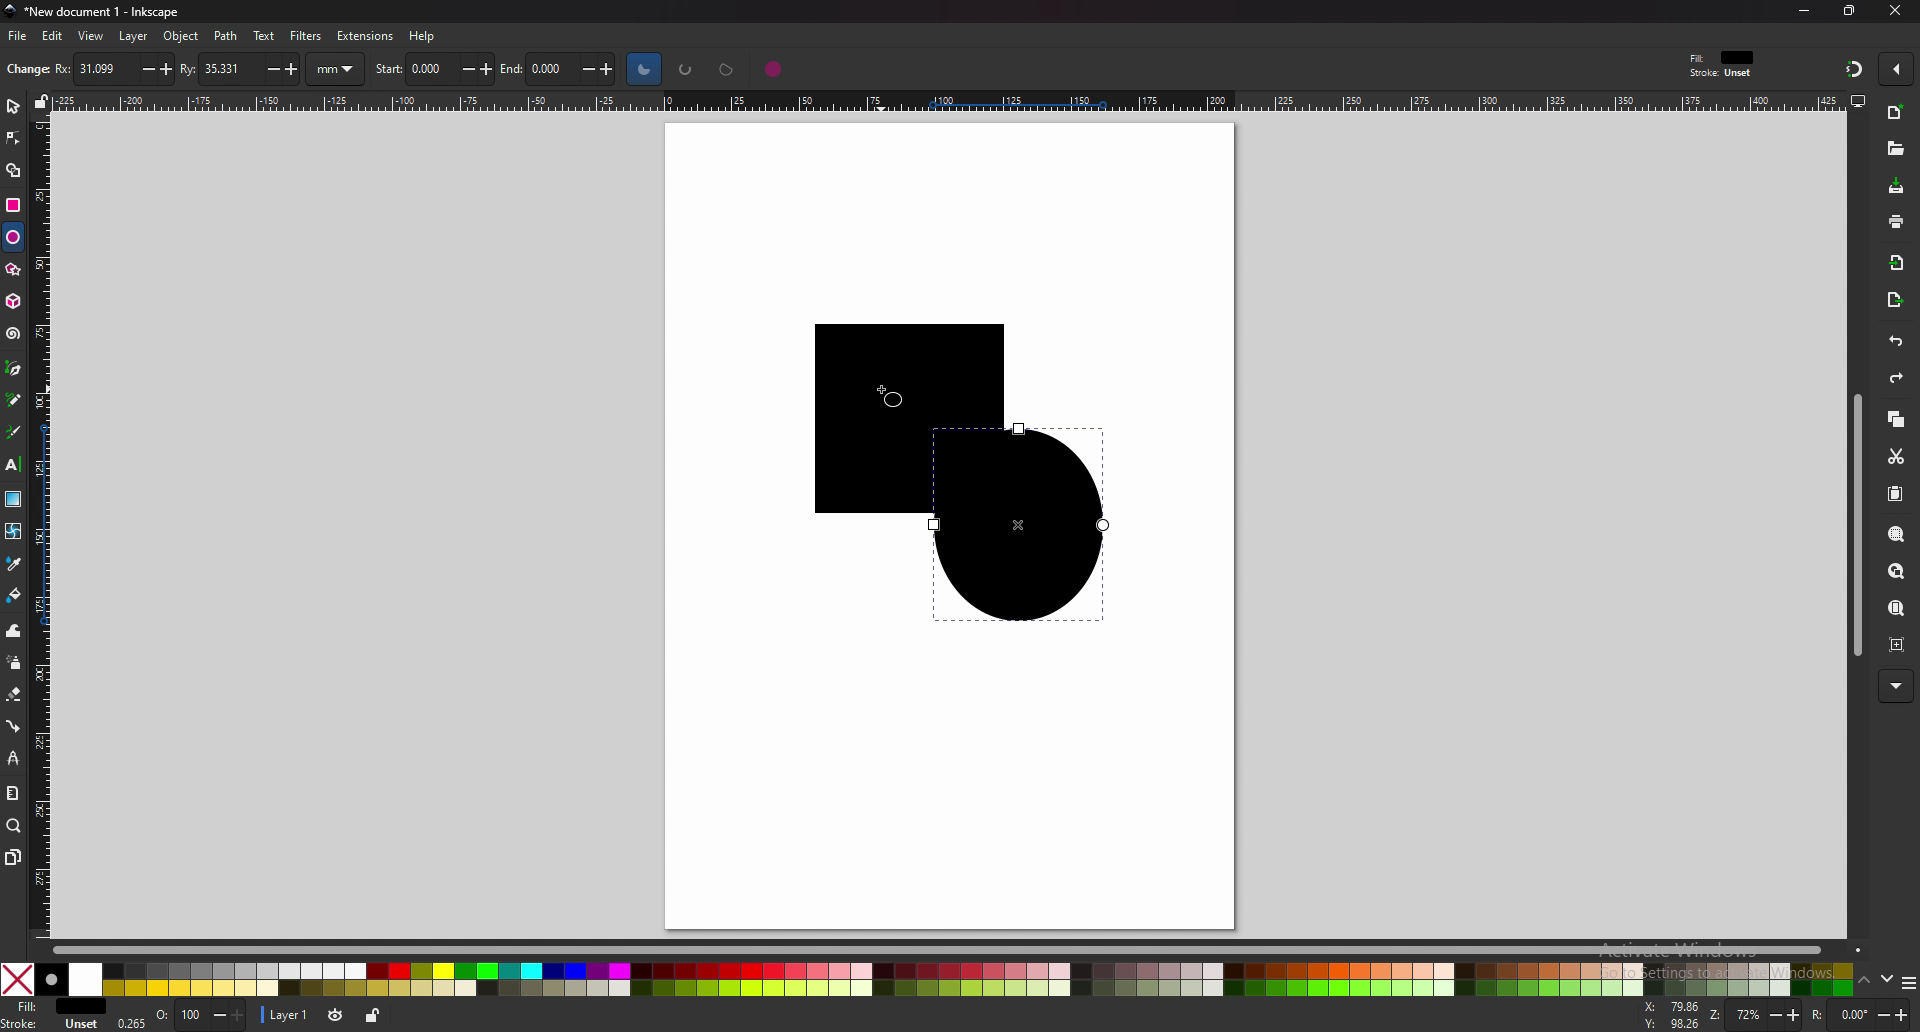  Describe the element at coordinates (284, 1015) in the screenshot. I see `layer` at that location.